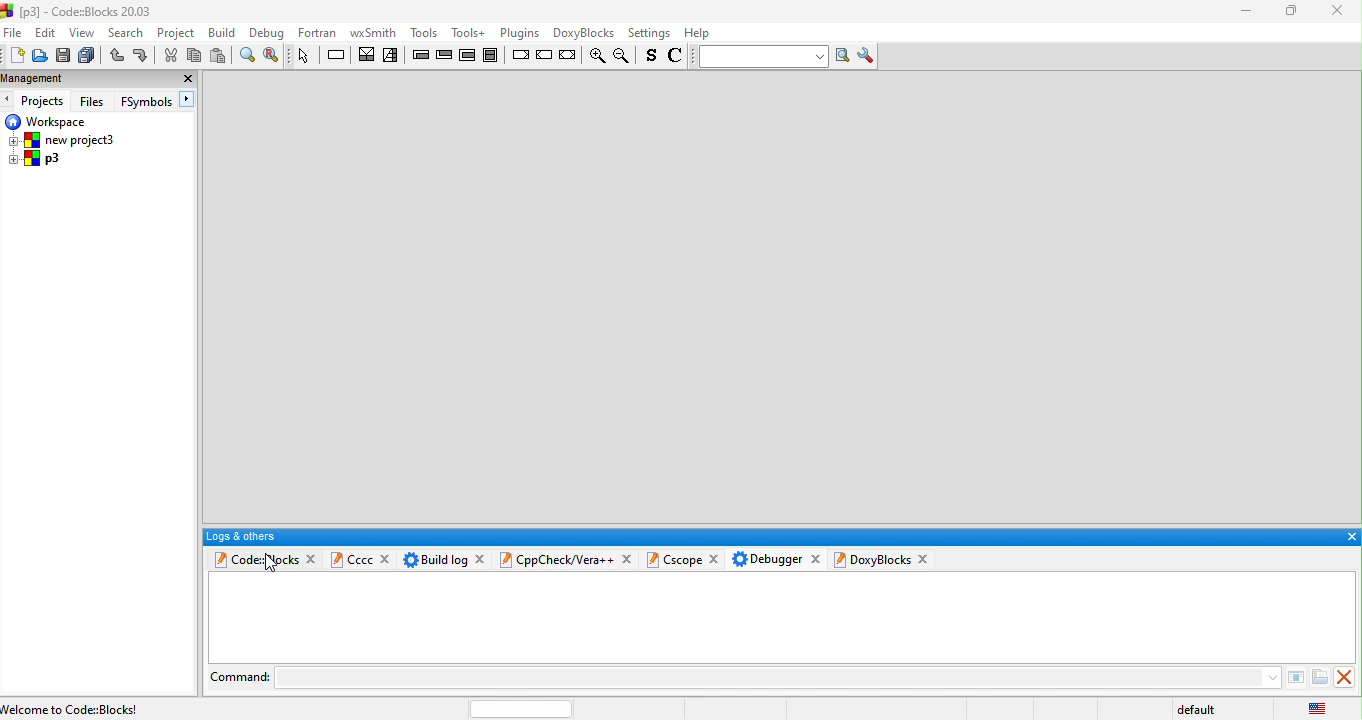  What do you see at coordinates (392, 56) in the screenshot?
I see `selection` at bounding box center [392, 56].